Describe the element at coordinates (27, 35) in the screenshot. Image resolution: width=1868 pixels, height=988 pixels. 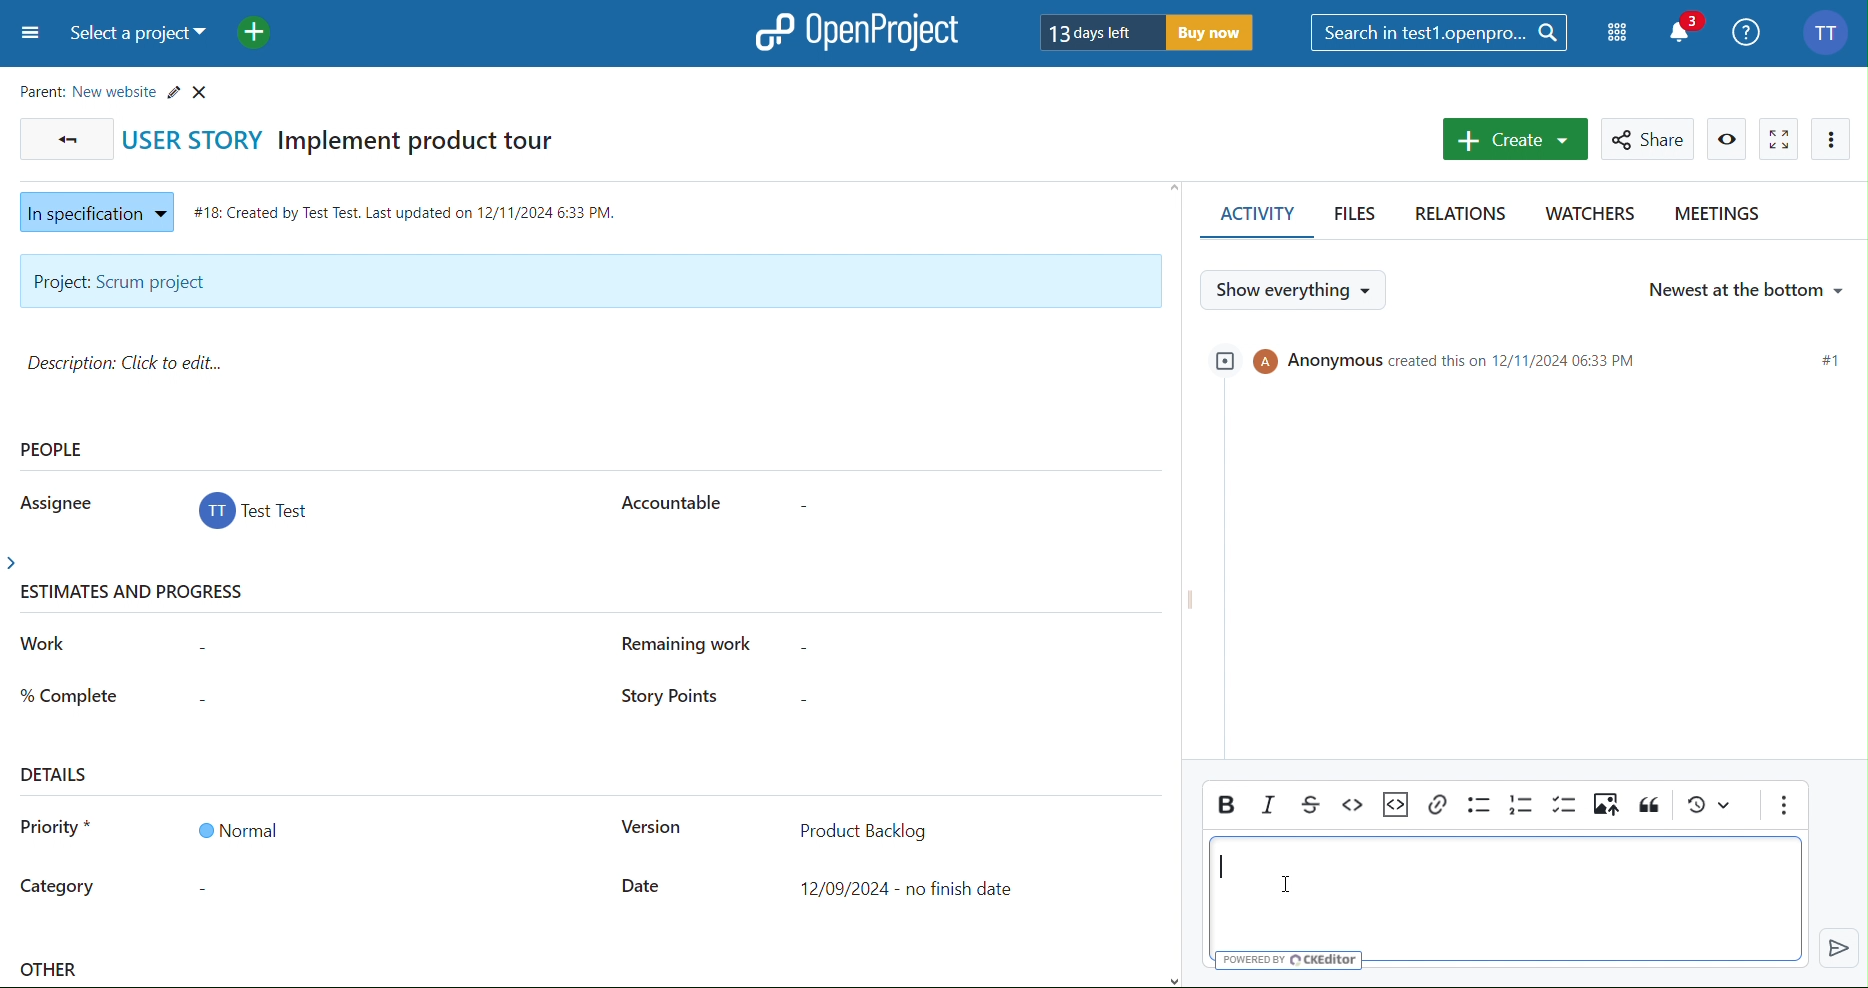
I see `Menu` at that location.